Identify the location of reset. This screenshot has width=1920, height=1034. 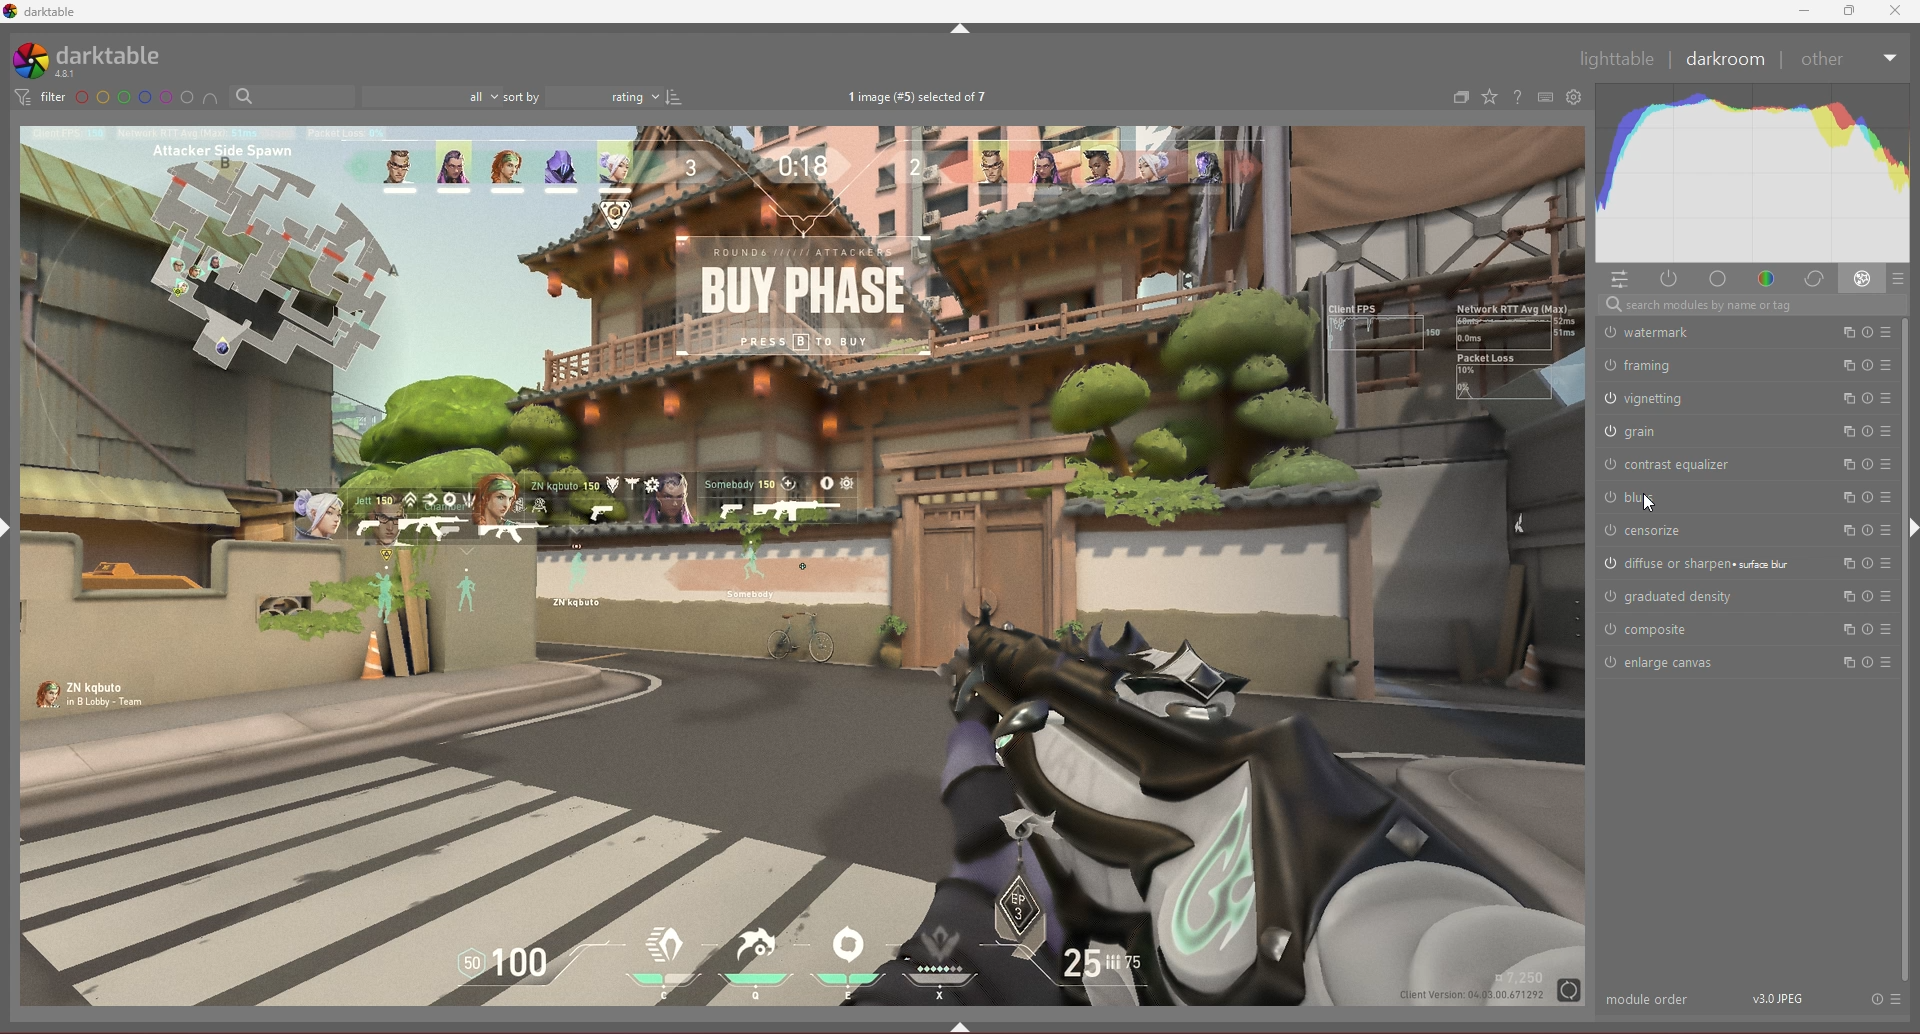
(1868, 431).